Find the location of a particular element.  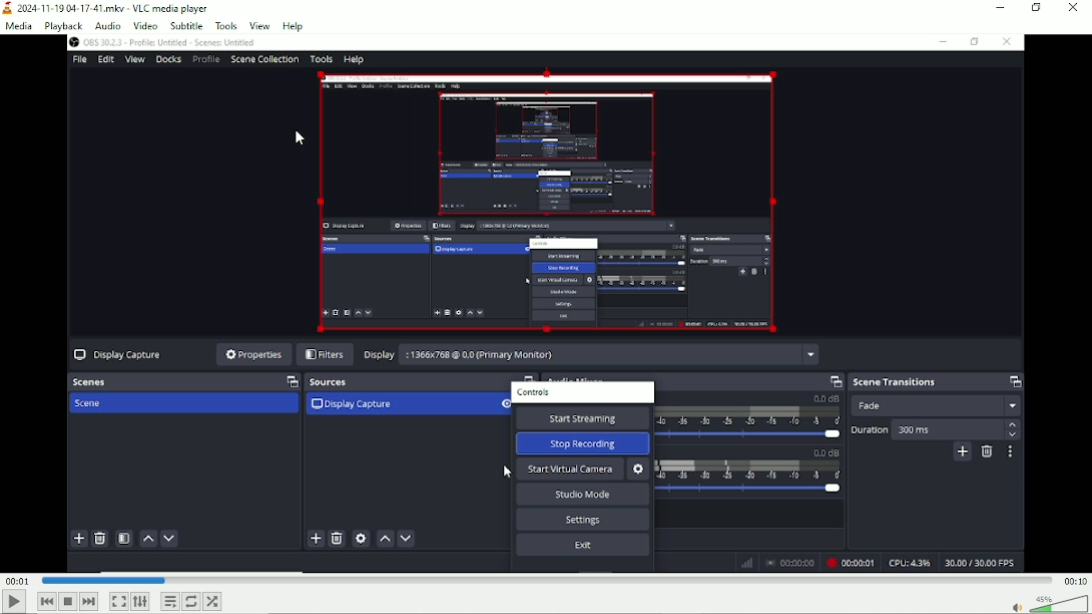

Total duration is located at coordinates (1074, 582).